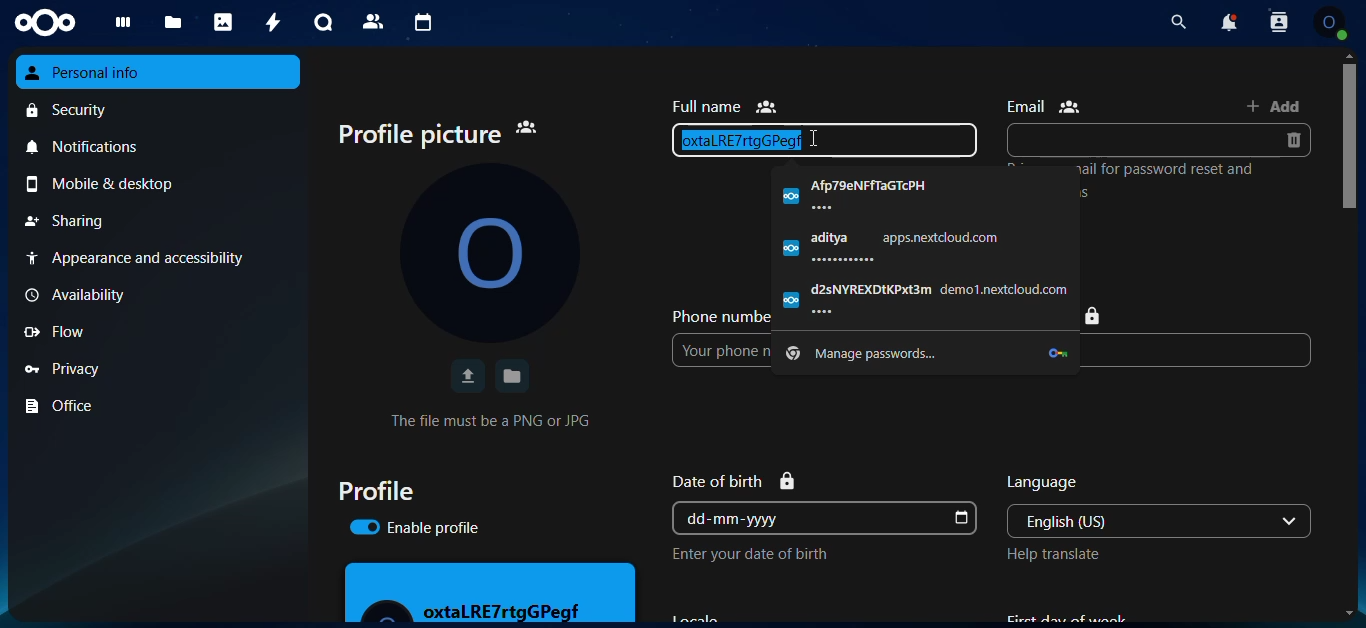 This screenshot has height=628, width=1366. I want to click on email, so click(1044, 106).